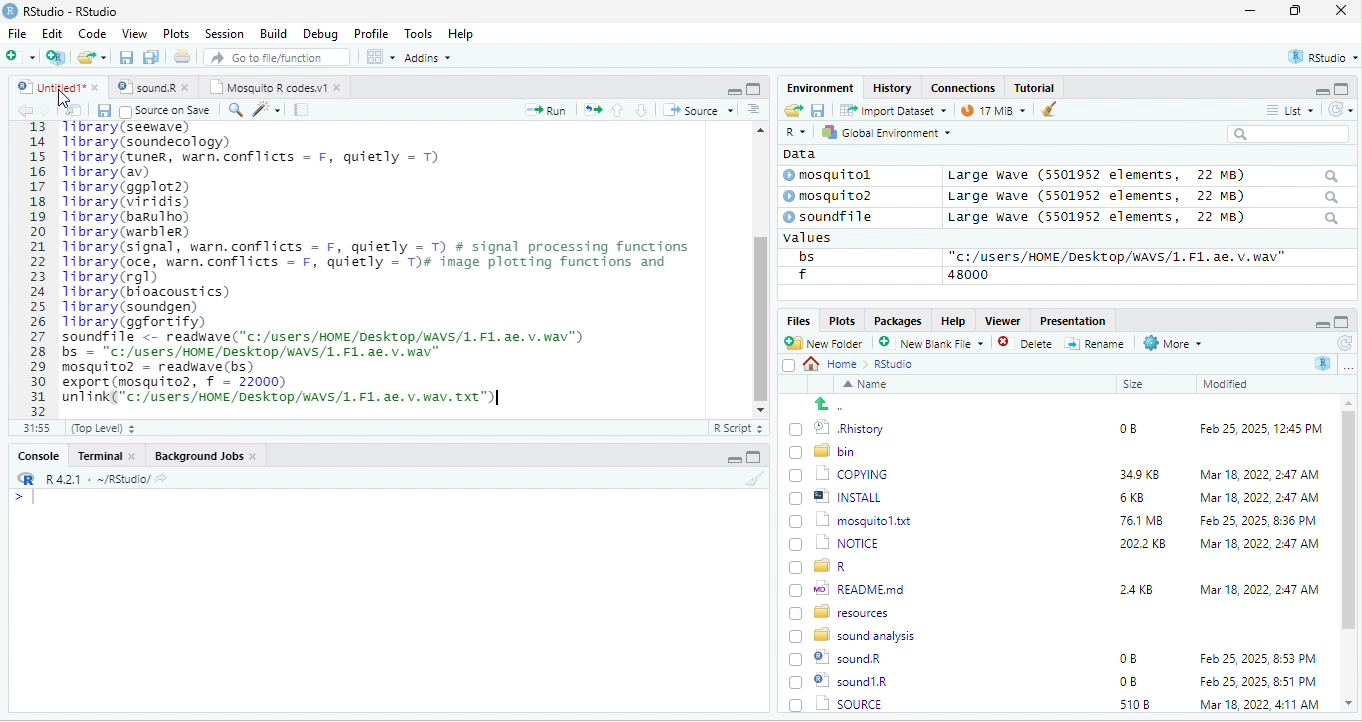 The image size is (1362, 722). Describe the element at coordinates (830, 567) in the screenshot. I see `[) = R` at that location.